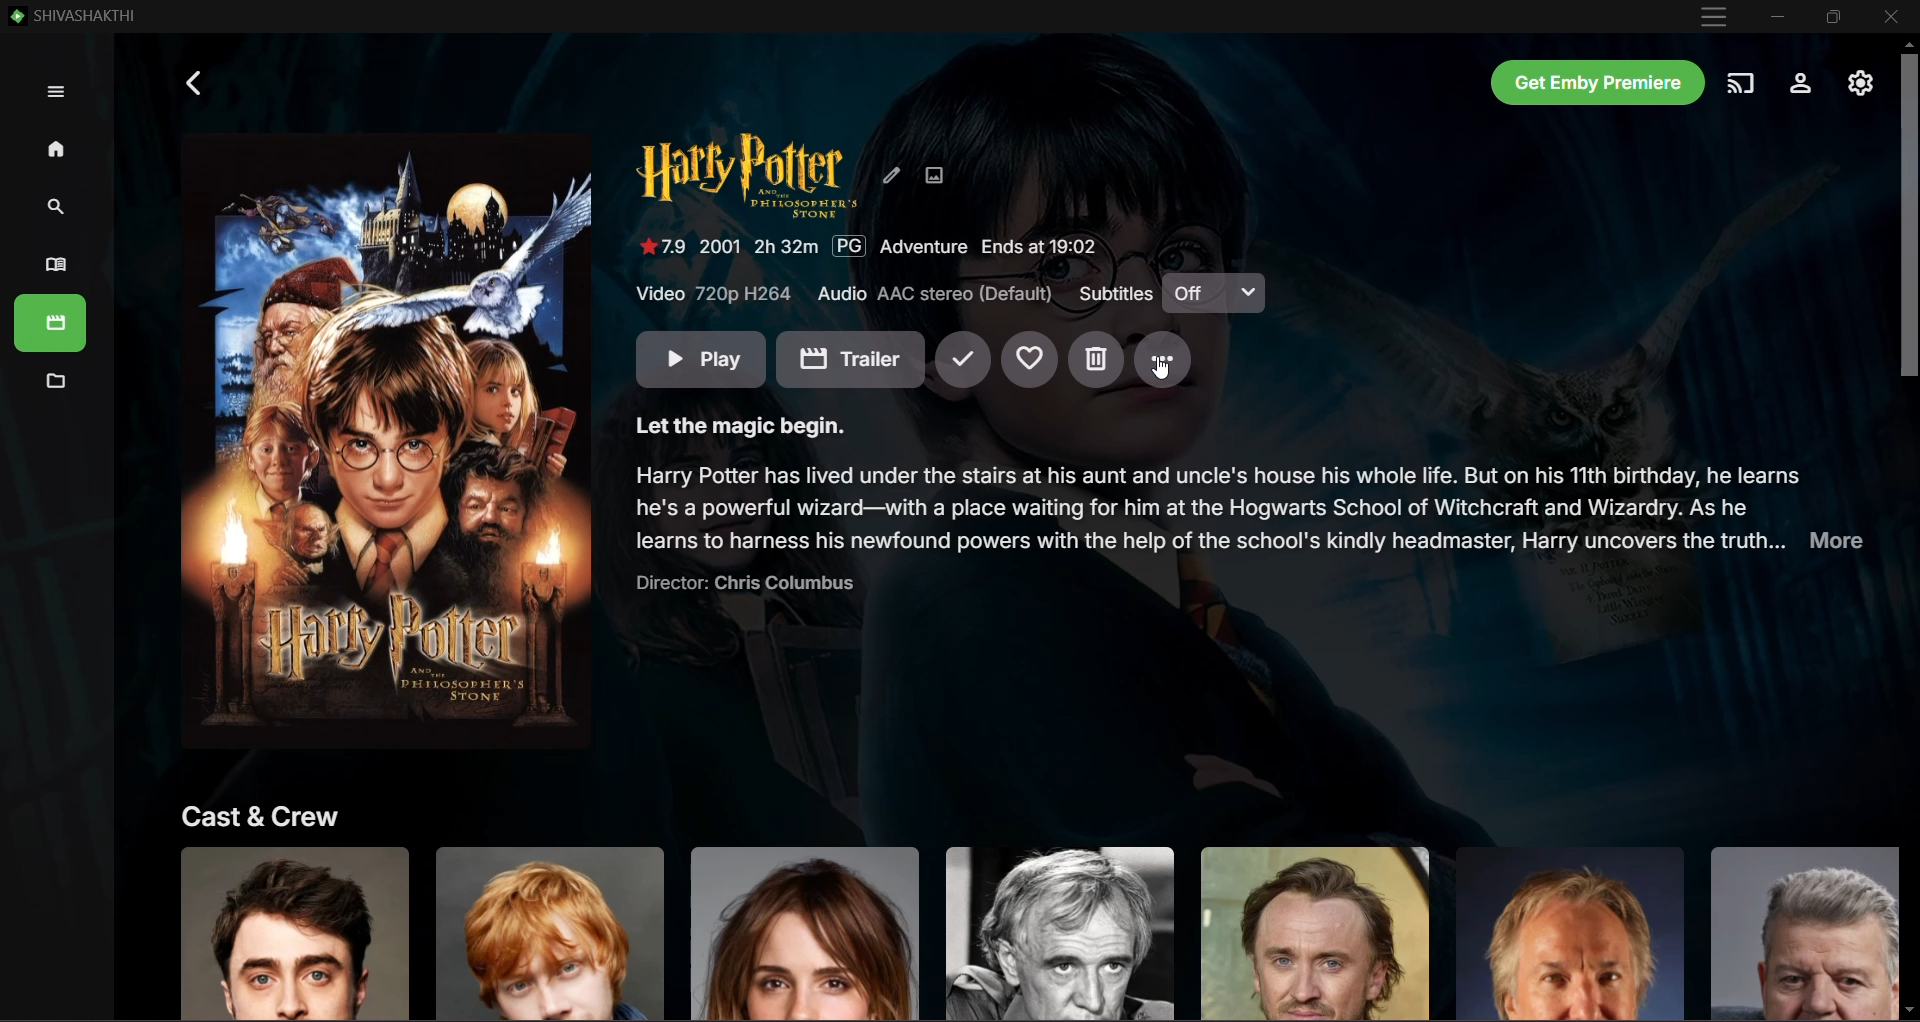 This screenshot has height=1022, width=1920. I want to click on Video Quality, so click(716, 293).